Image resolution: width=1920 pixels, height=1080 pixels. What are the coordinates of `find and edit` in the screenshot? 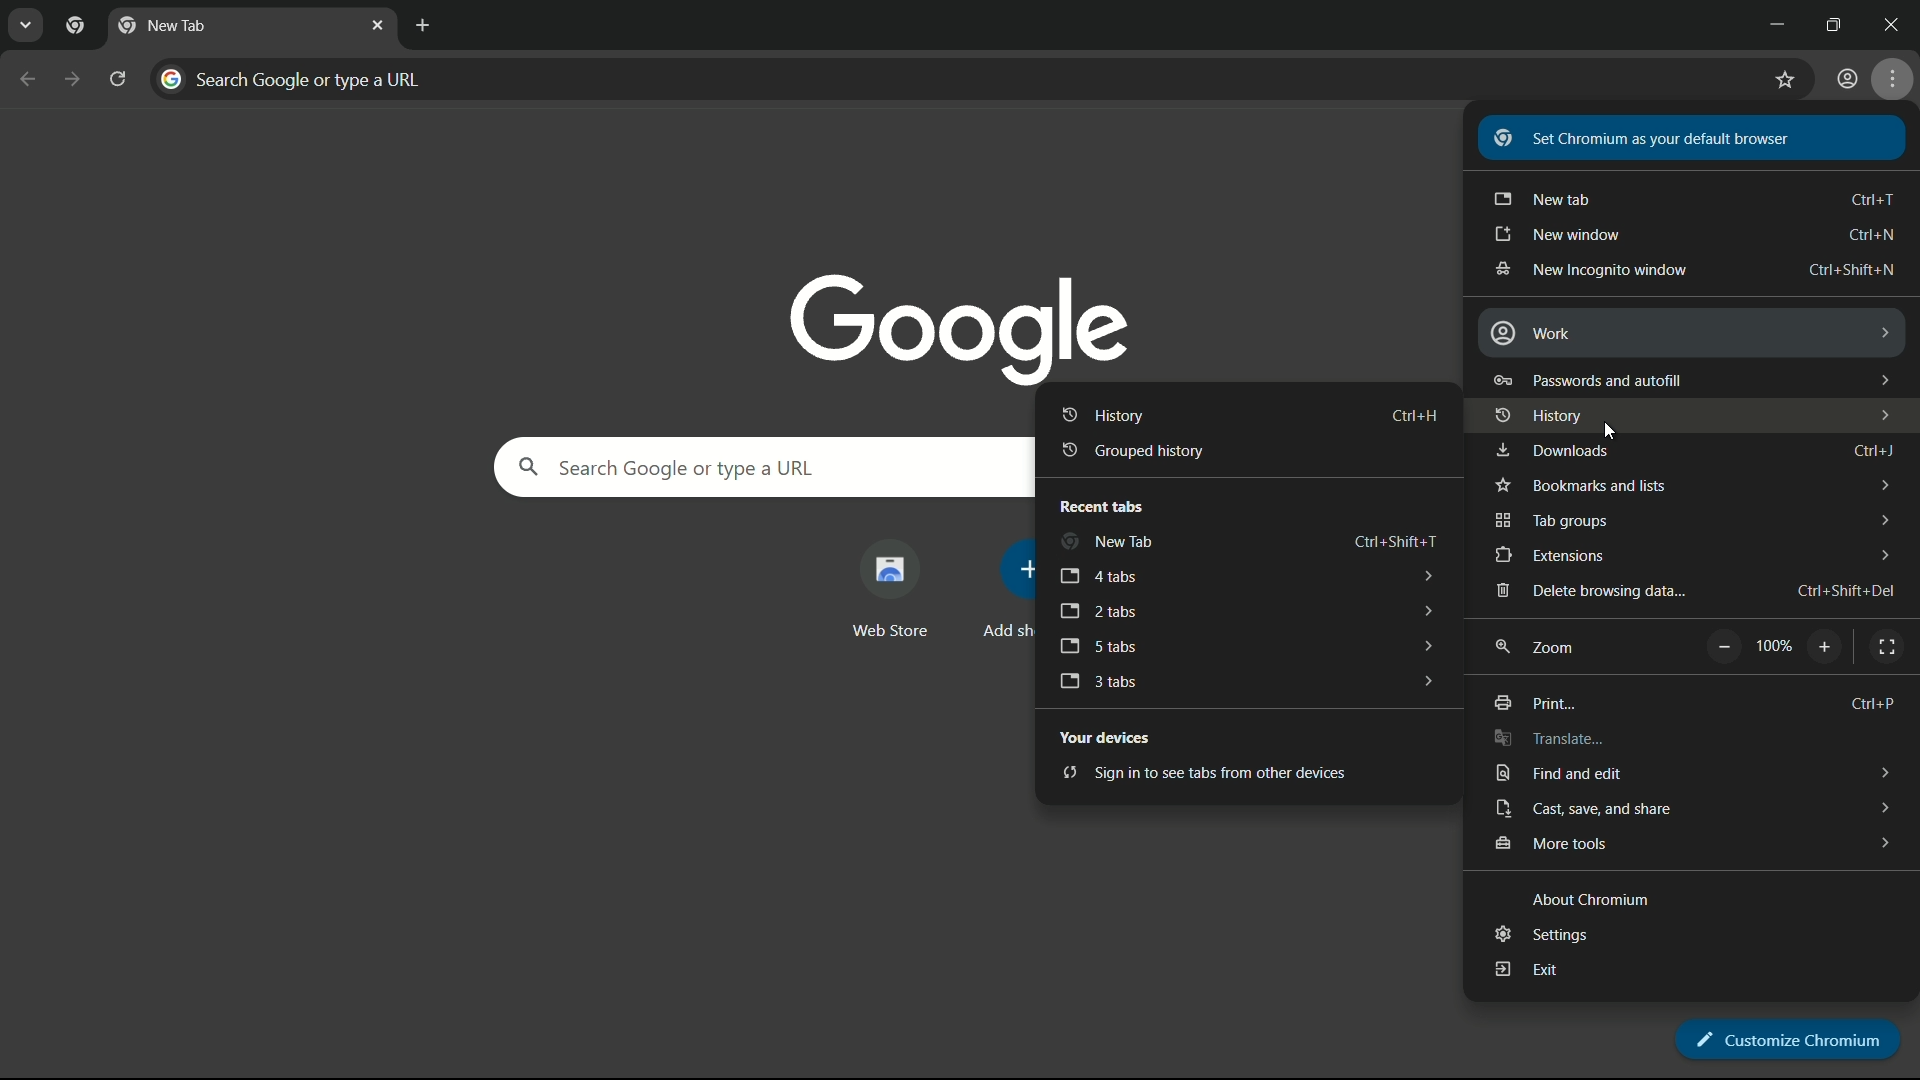 It's located at (1555, 774).